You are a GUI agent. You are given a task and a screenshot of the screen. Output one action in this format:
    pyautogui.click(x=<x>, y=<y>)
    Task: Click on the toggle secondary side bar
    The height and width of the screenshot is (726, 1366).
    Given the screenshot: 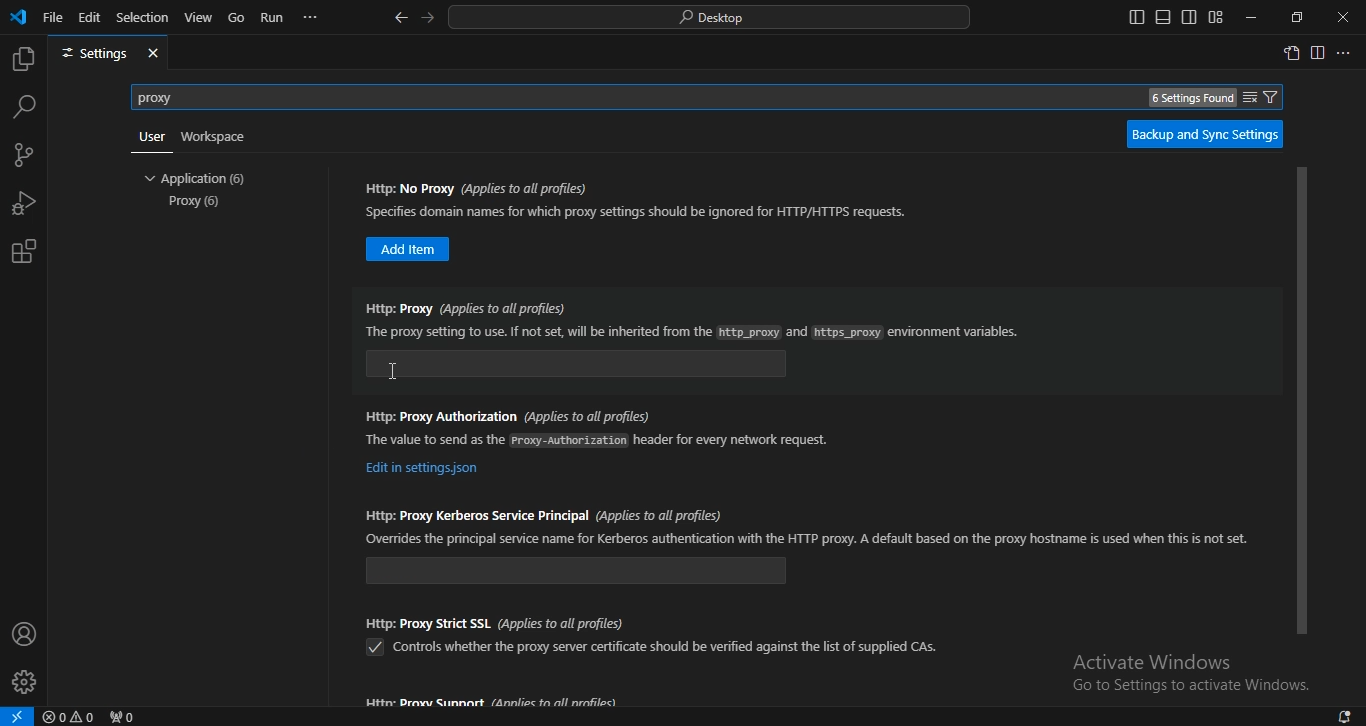 What is the action you would take?
    pyautogui.click(x=1189, y=17)
    